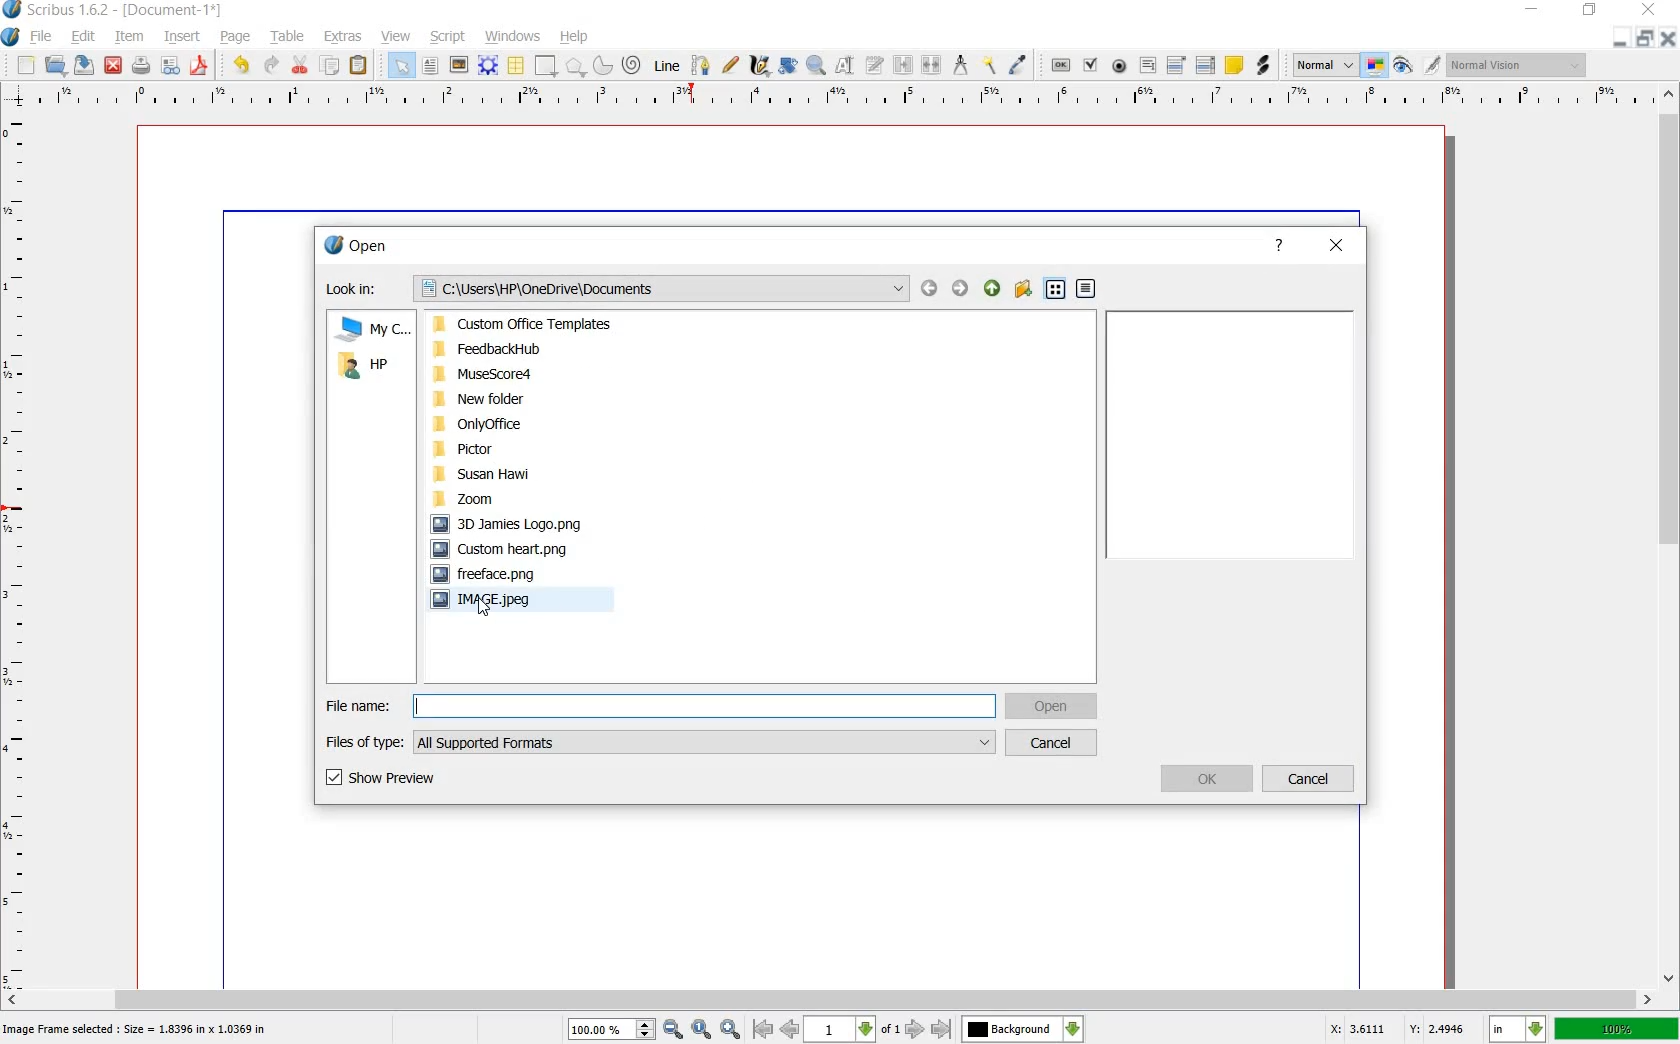 Image resolution: width=1680 pixels, height=1044 pixels. I want to click on LIST VIEW, so click(1052, 291).